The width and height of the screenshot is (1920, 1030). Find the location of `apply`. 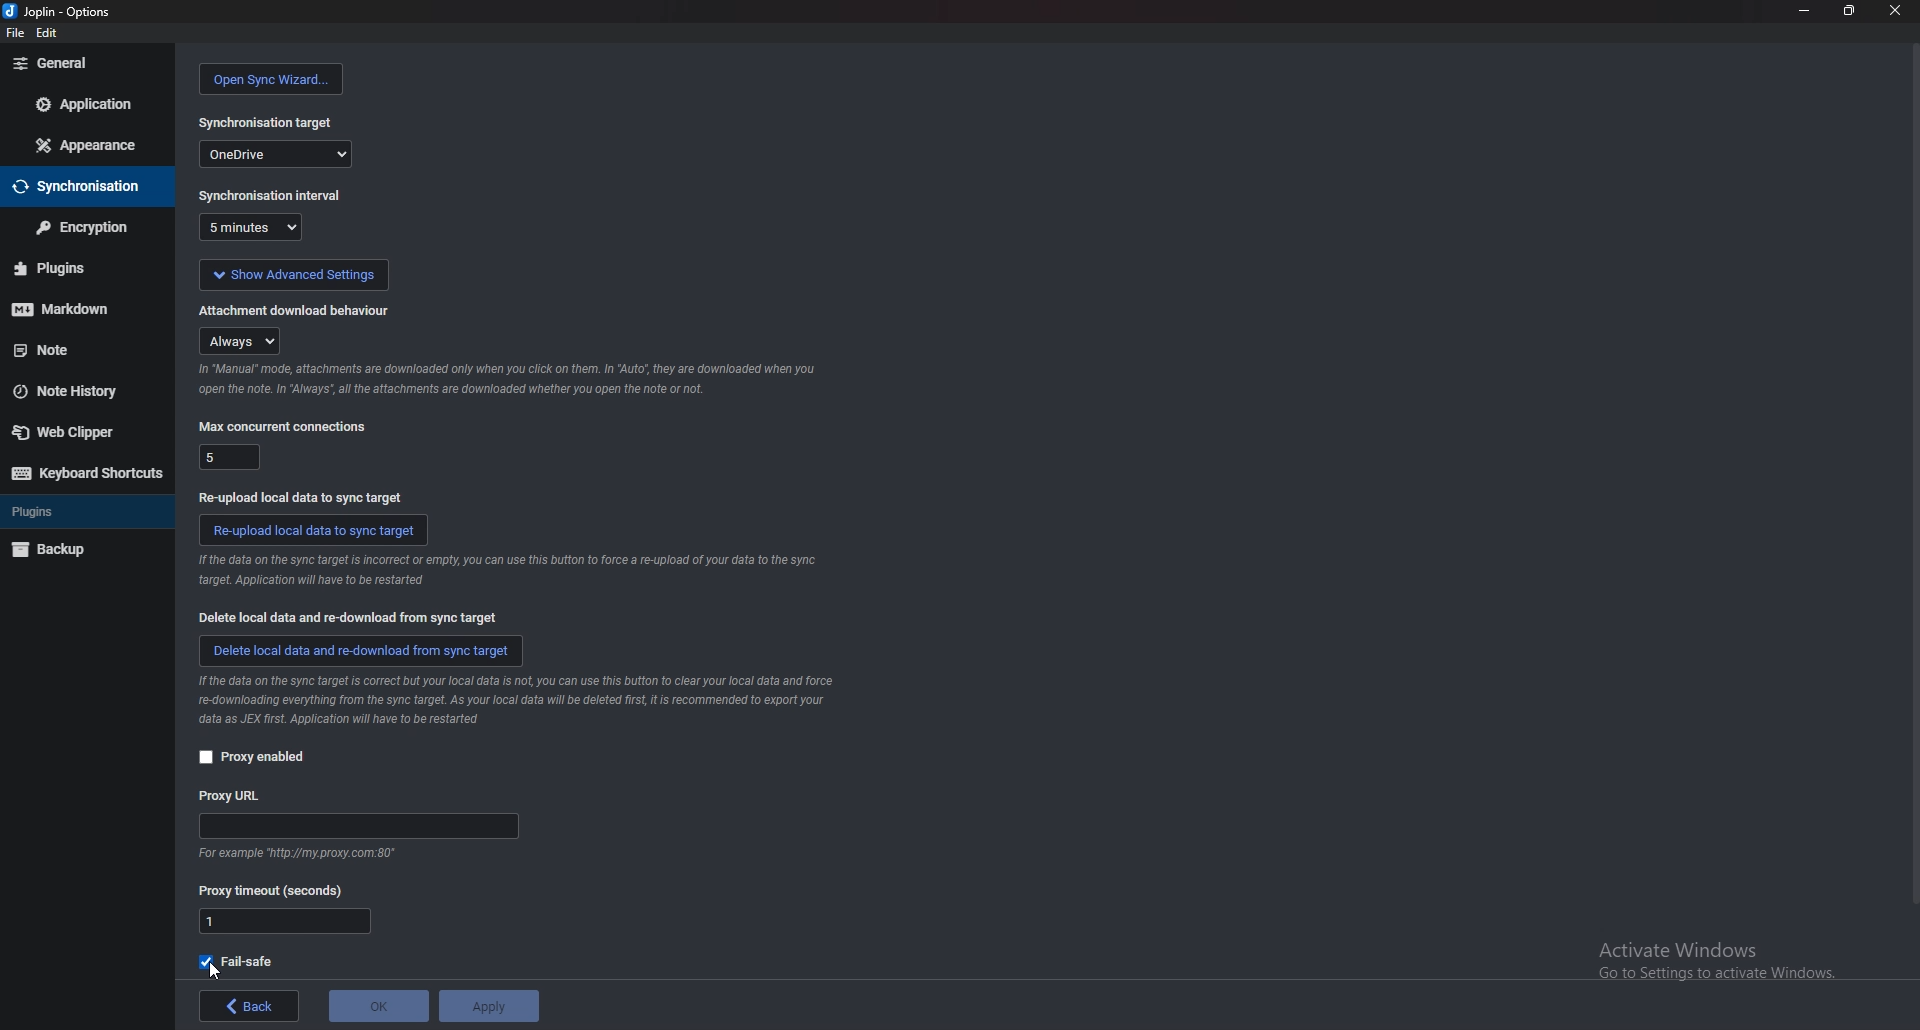

apply is located at coordinates (489, 1003).